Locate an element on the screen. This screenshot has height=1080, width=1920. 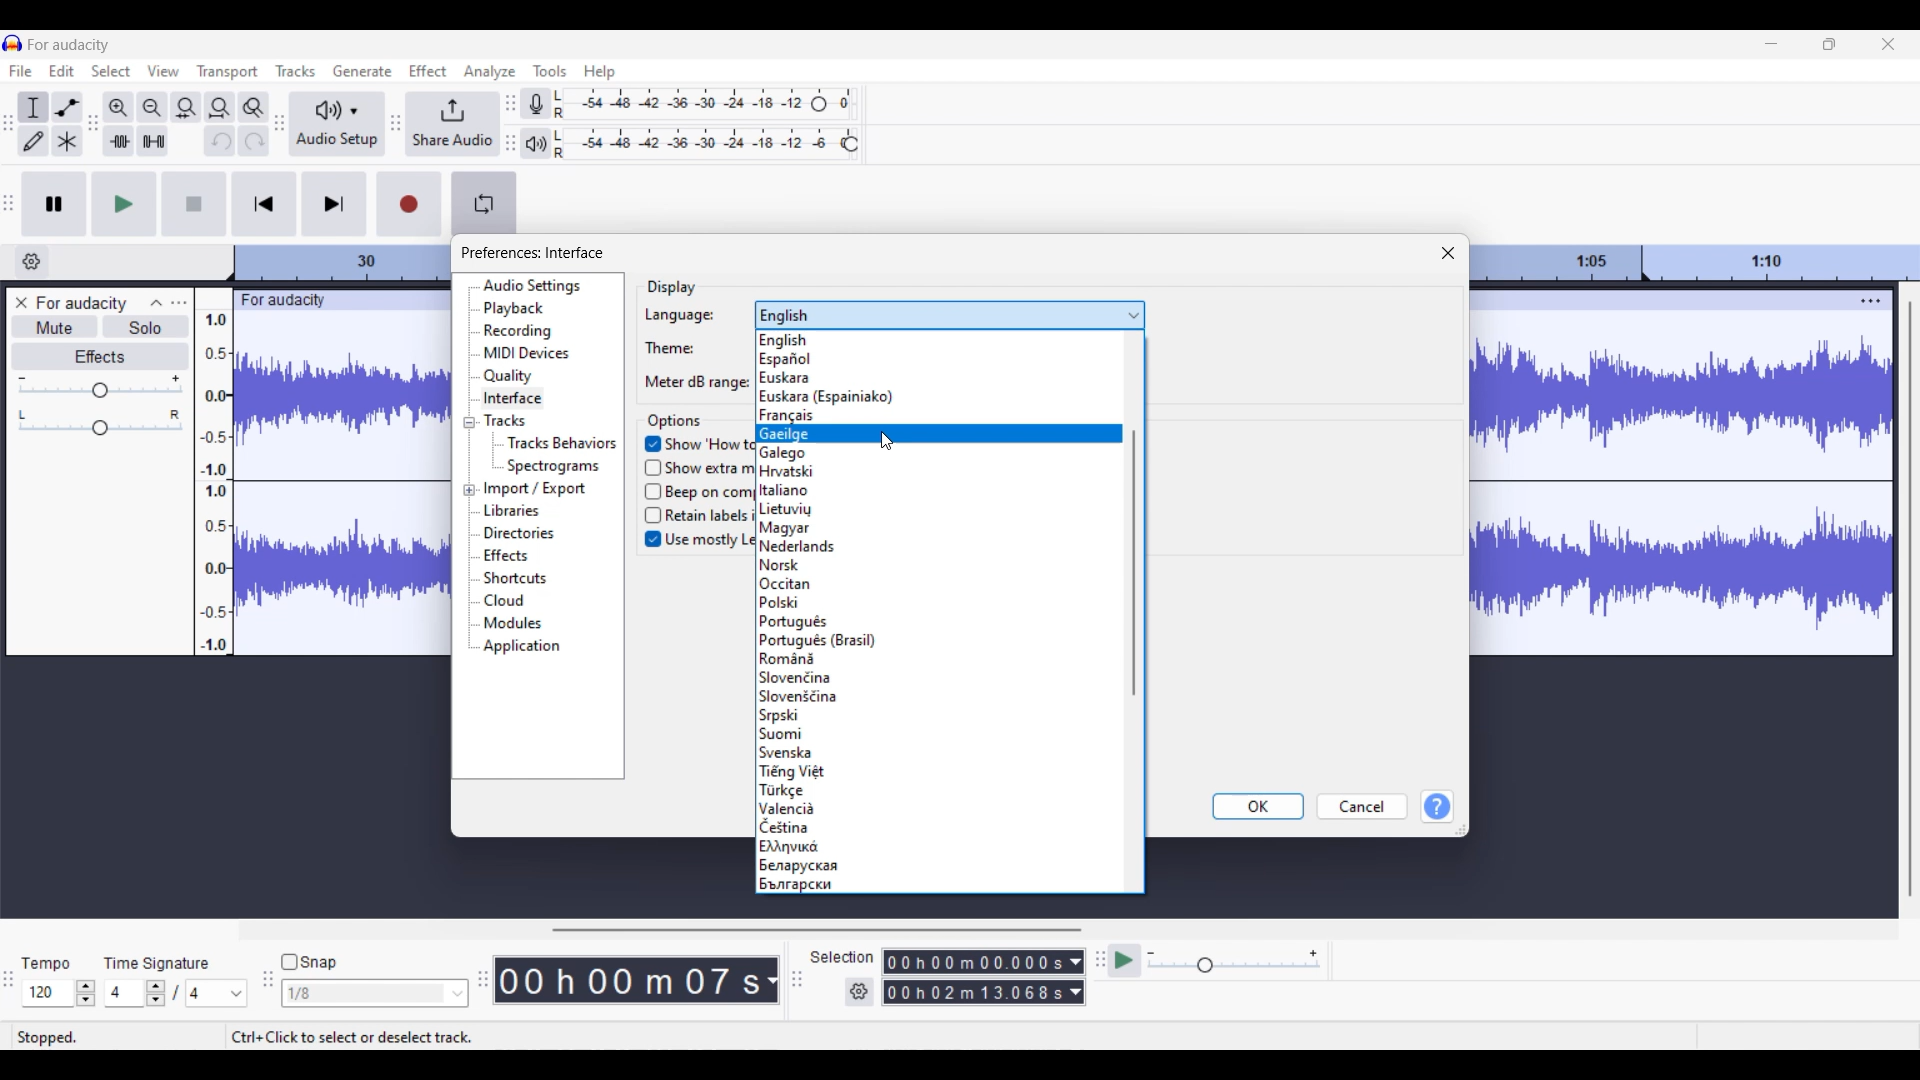
Close is located at coordinates (1449, 253).